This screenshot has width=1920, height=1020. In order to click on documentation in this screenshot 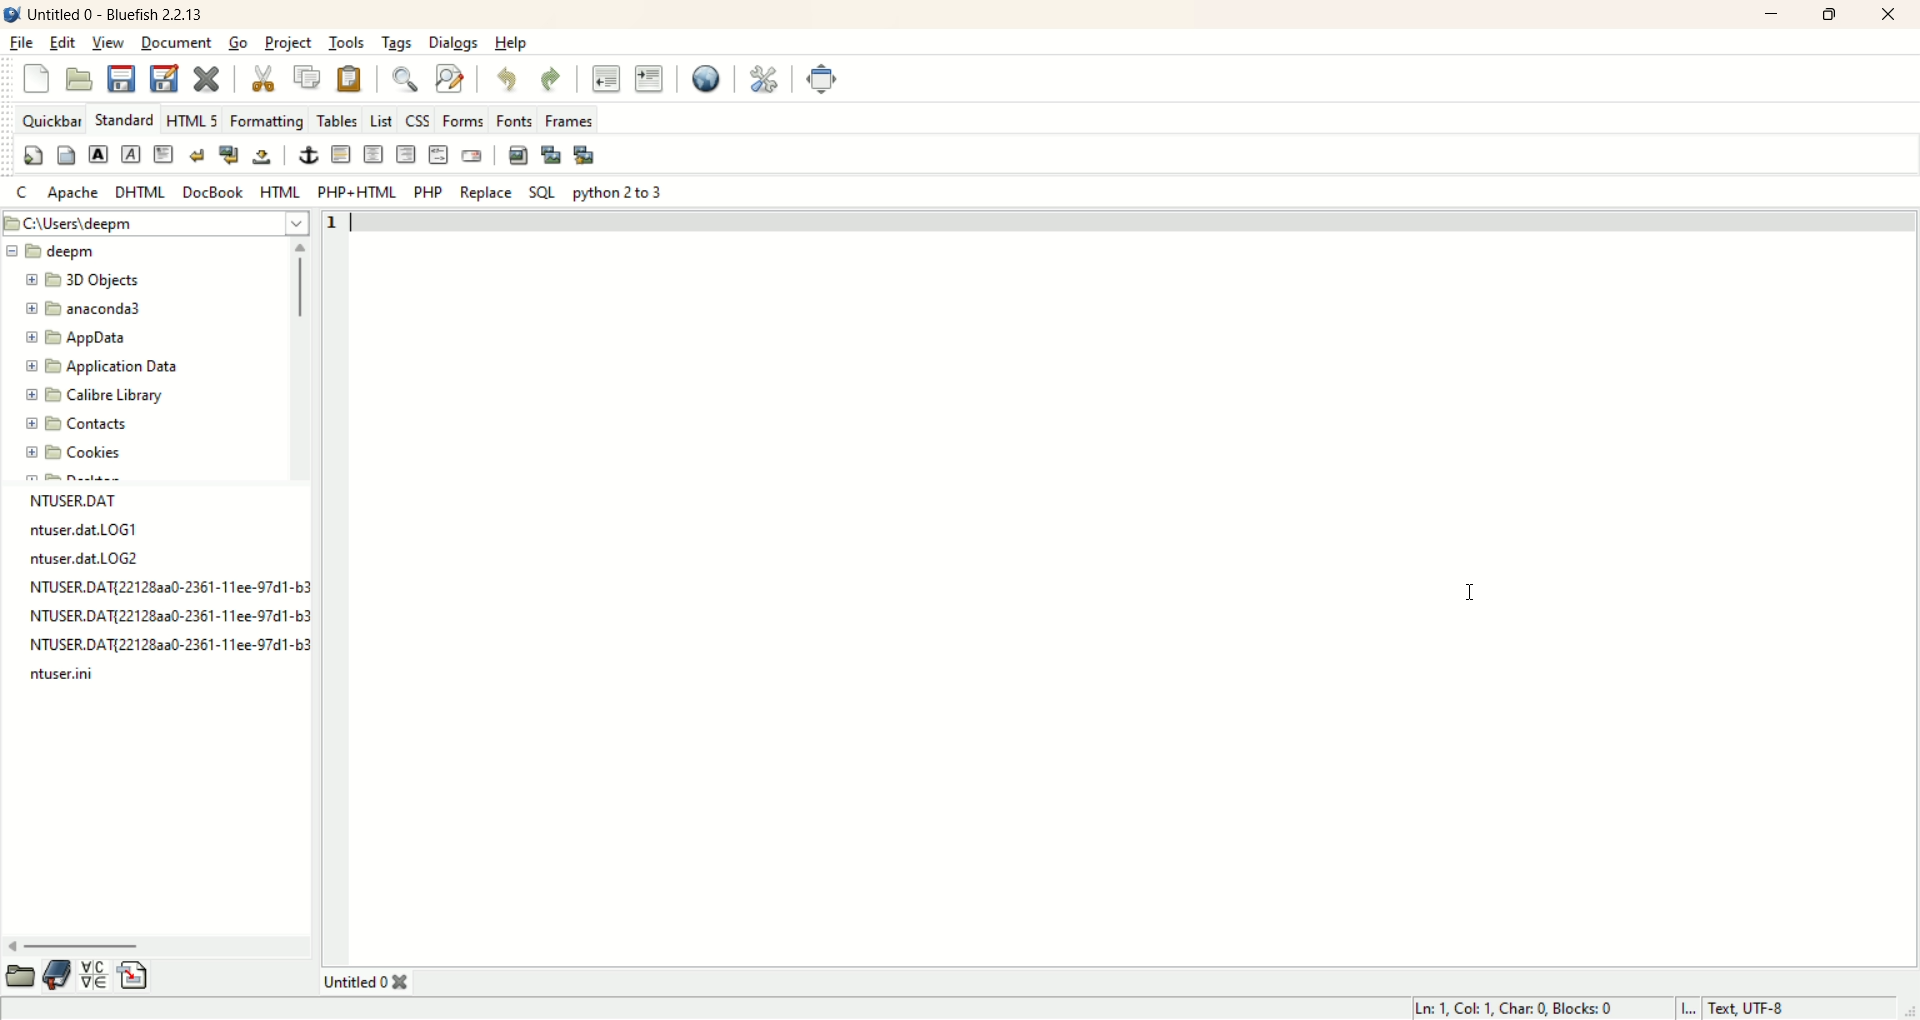, I will do `click(55, 974)`.